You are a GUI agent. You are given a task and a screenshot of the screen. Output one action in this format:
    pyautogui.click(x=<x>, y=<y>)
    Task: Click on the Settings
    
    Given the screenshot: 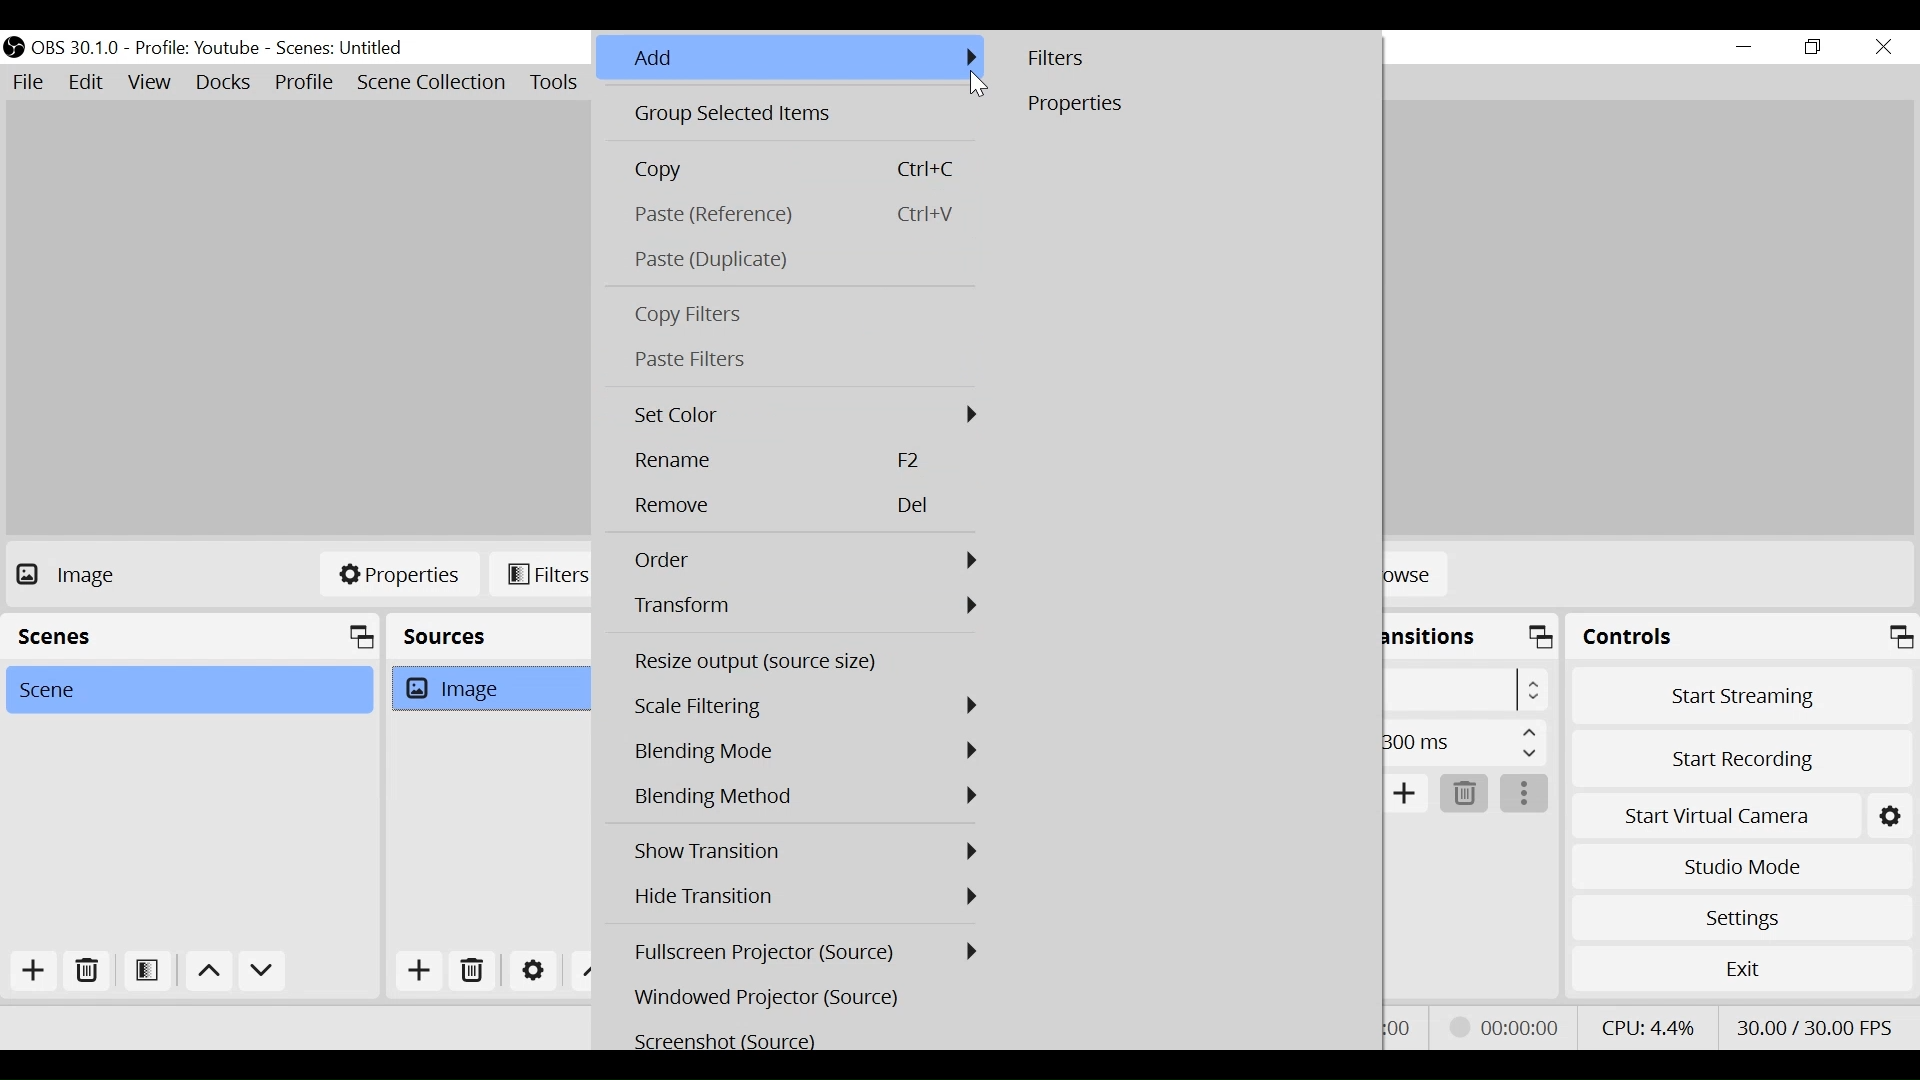 What is the action you would take?
    pyautogui.click(x=1887, y=817)
    